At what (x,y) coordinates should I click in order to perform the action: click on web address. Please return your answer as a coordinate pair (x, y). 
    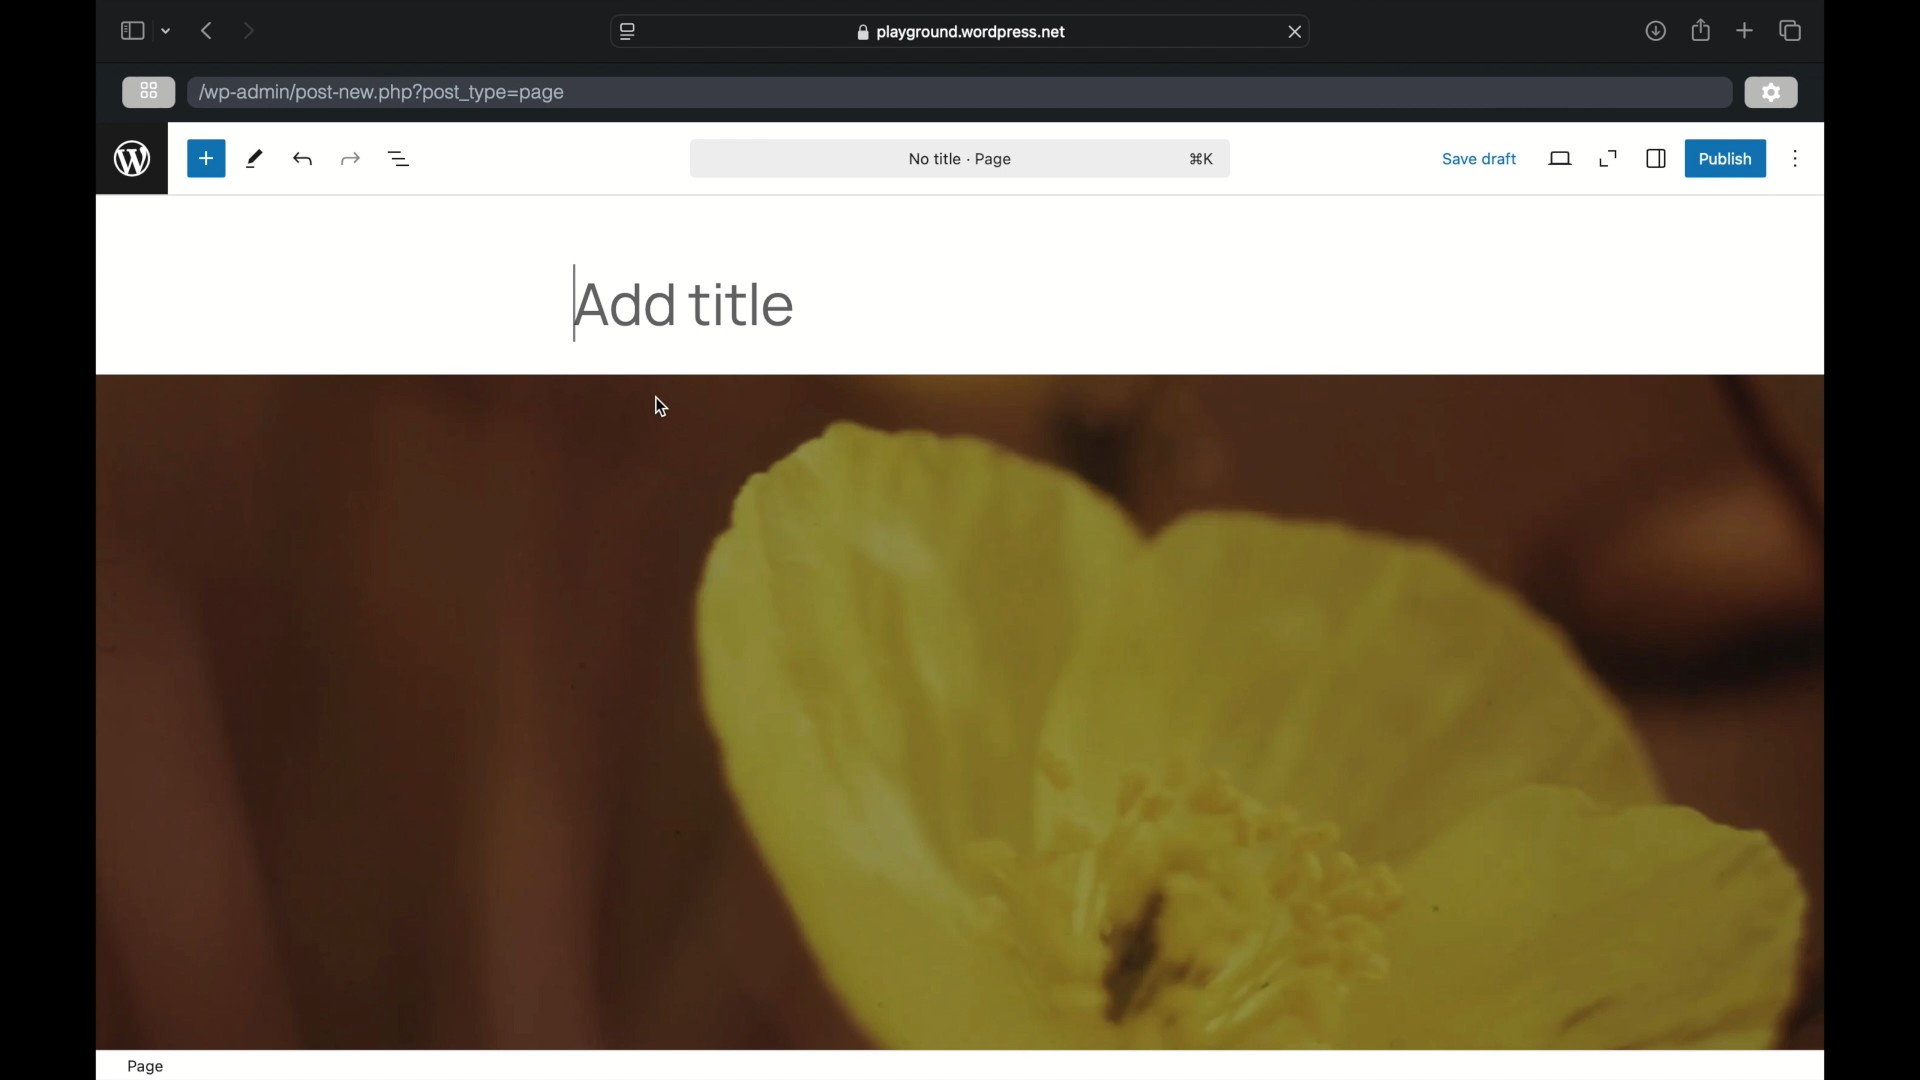
    Looking at the image, I should click on (961, 30).